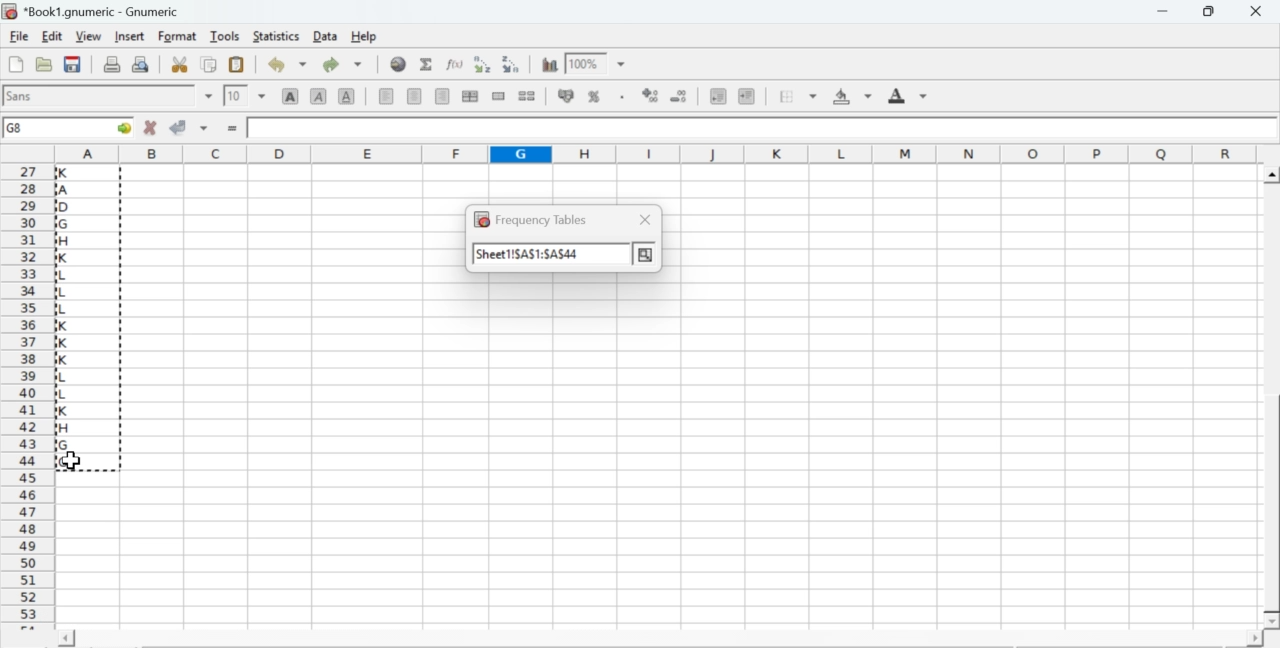  Describe the element at coordinates (210, 64) in the screenshot. I see `copy` at that location.